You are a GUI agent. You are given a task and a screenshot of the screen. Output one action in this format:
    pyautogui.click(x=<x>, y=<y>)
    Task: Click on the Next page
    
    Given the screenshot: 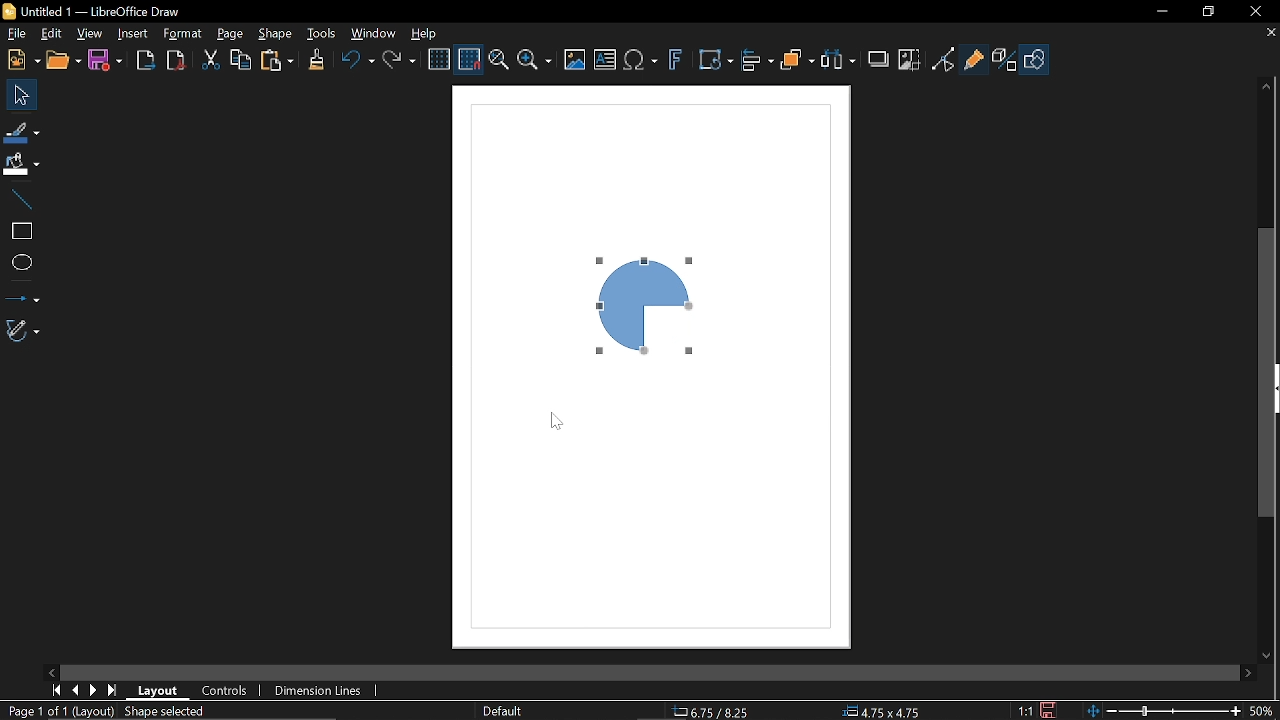 What is the action you would take?
    pyautogui.click(x=94, y=691)
    